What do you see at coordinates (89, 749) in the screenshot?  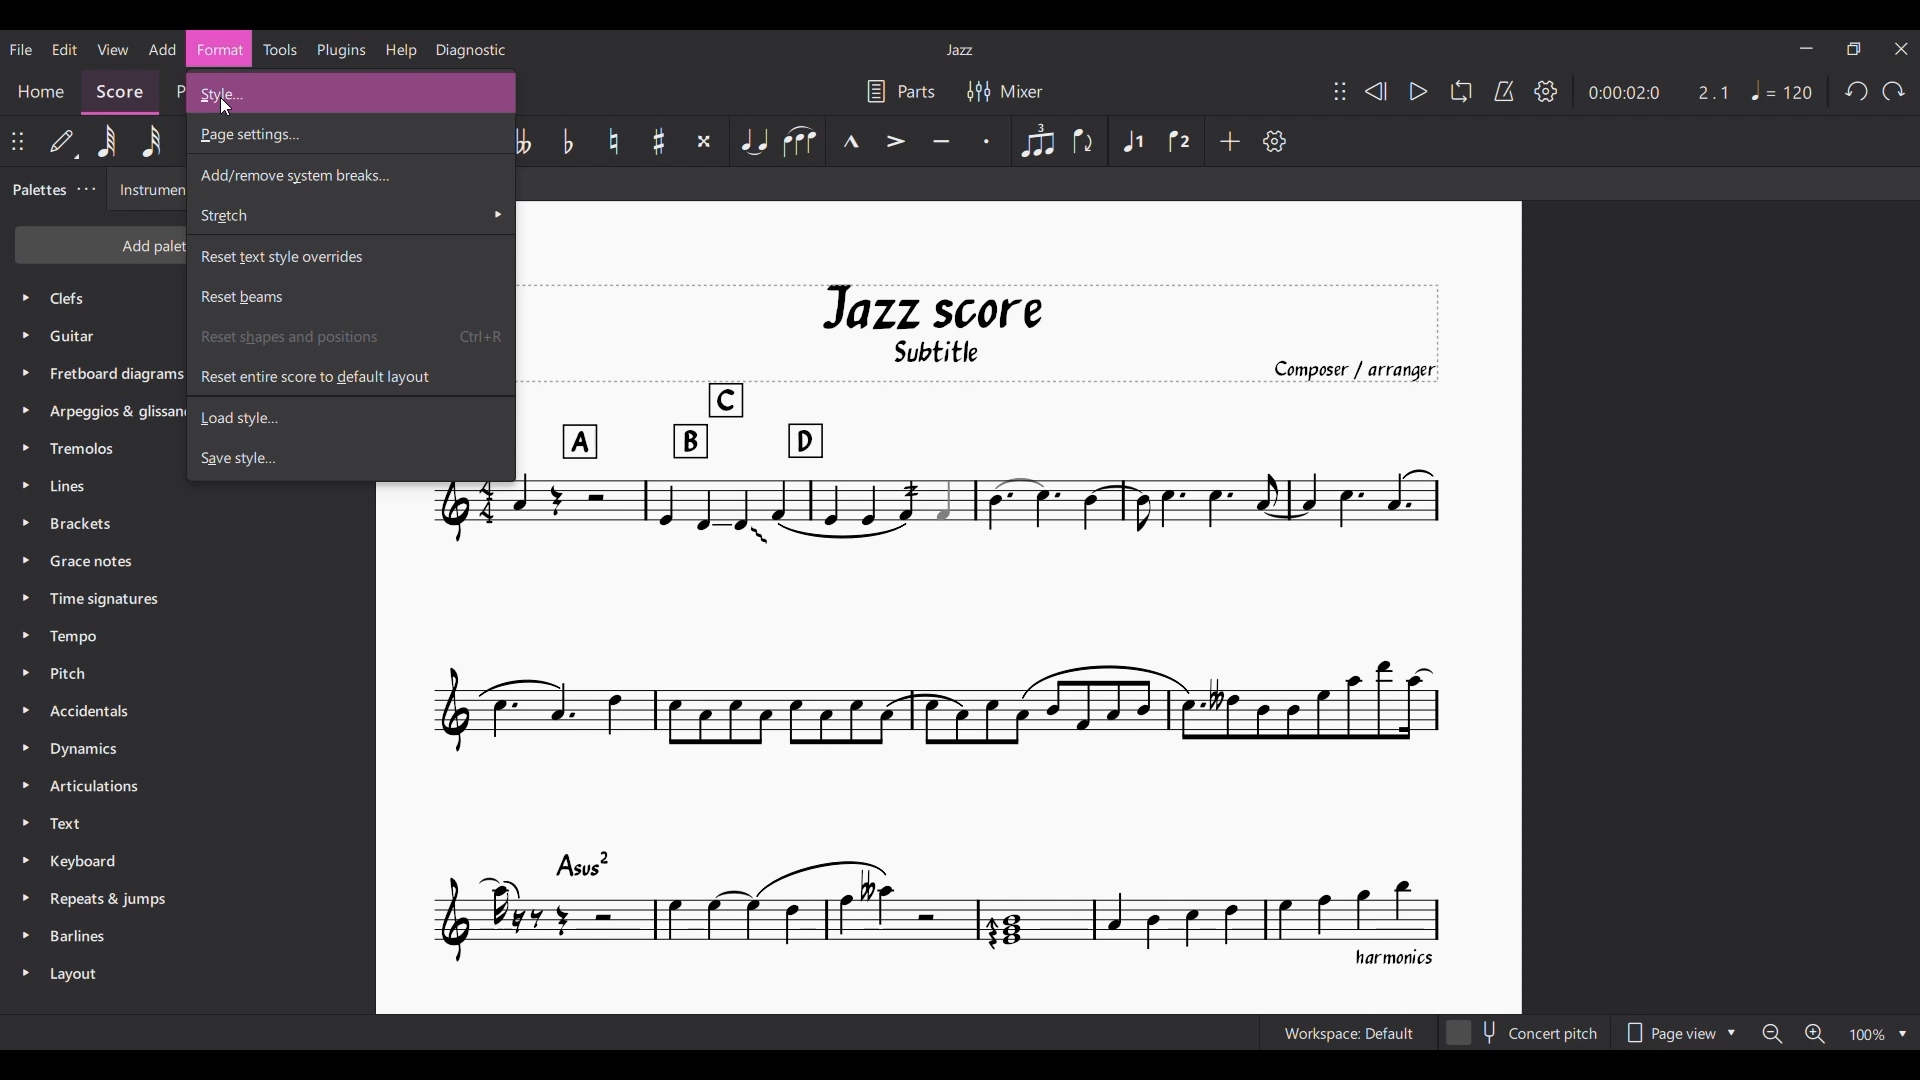 I see `Dynamics` at bounding box center [89, 749].